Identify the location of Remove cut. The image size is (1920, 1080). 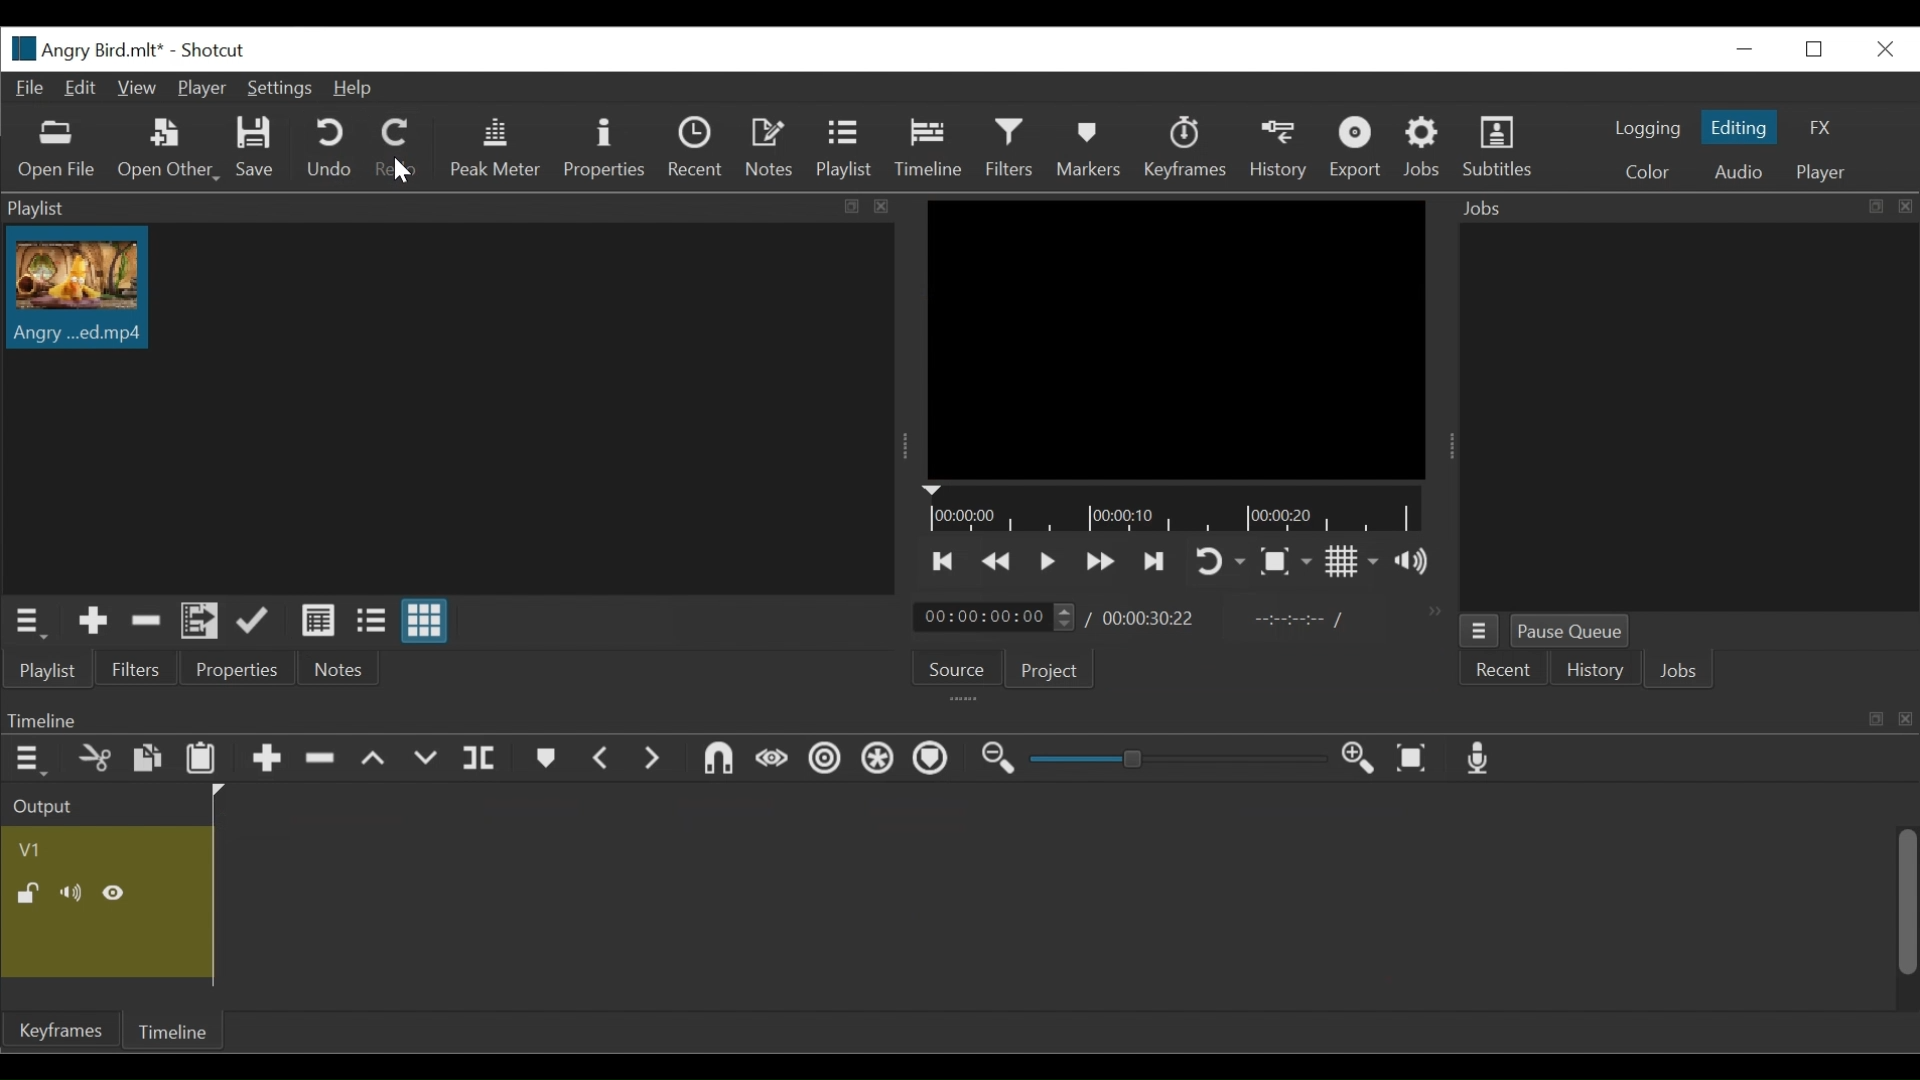
(95, 761).